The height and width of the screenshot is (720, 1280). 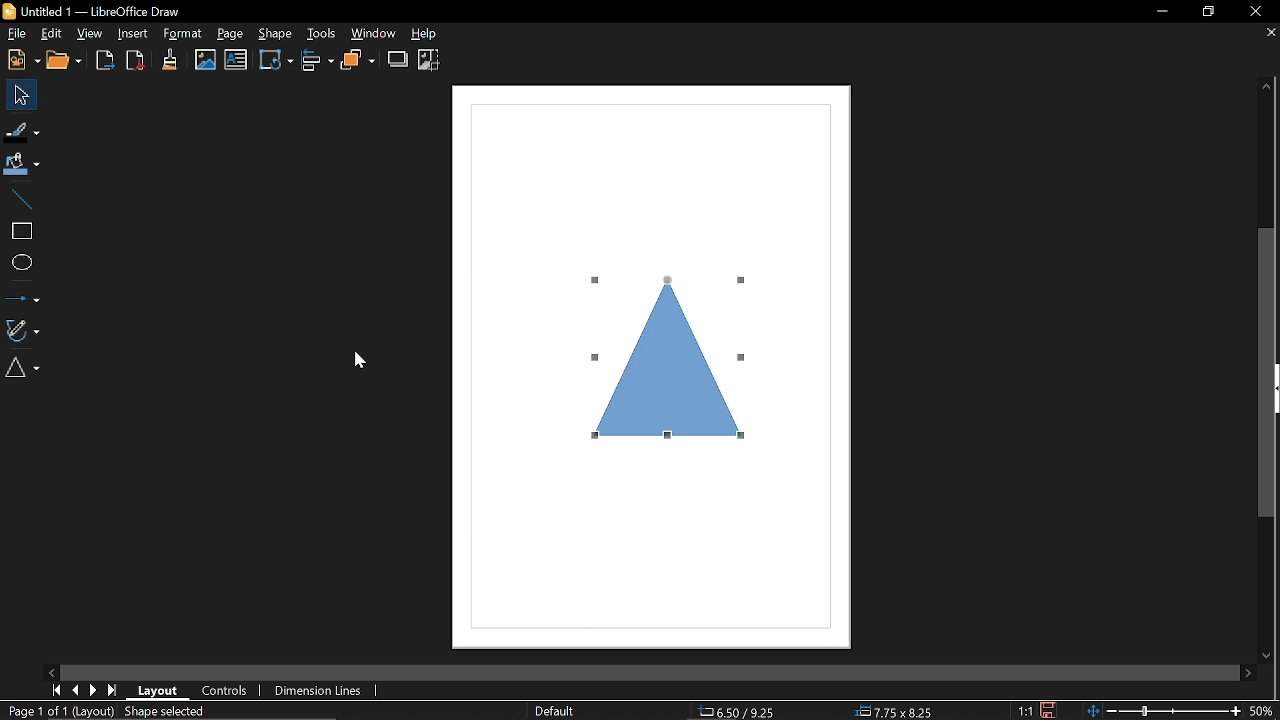 What do you see at coordinates (20, 263) in the screenshot?
I see `Ellipse` at bounding box center [20, 263].